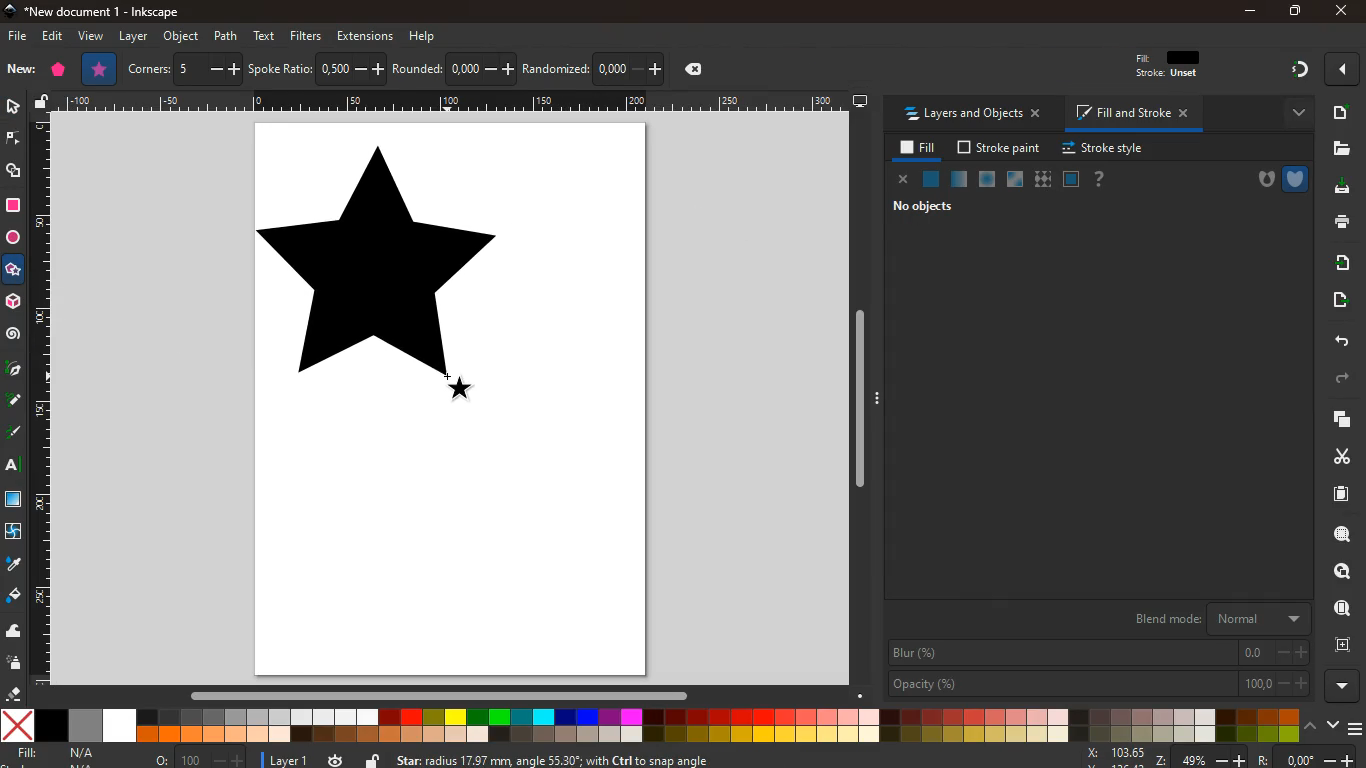  I want to click on randomized, so click(593, 67).